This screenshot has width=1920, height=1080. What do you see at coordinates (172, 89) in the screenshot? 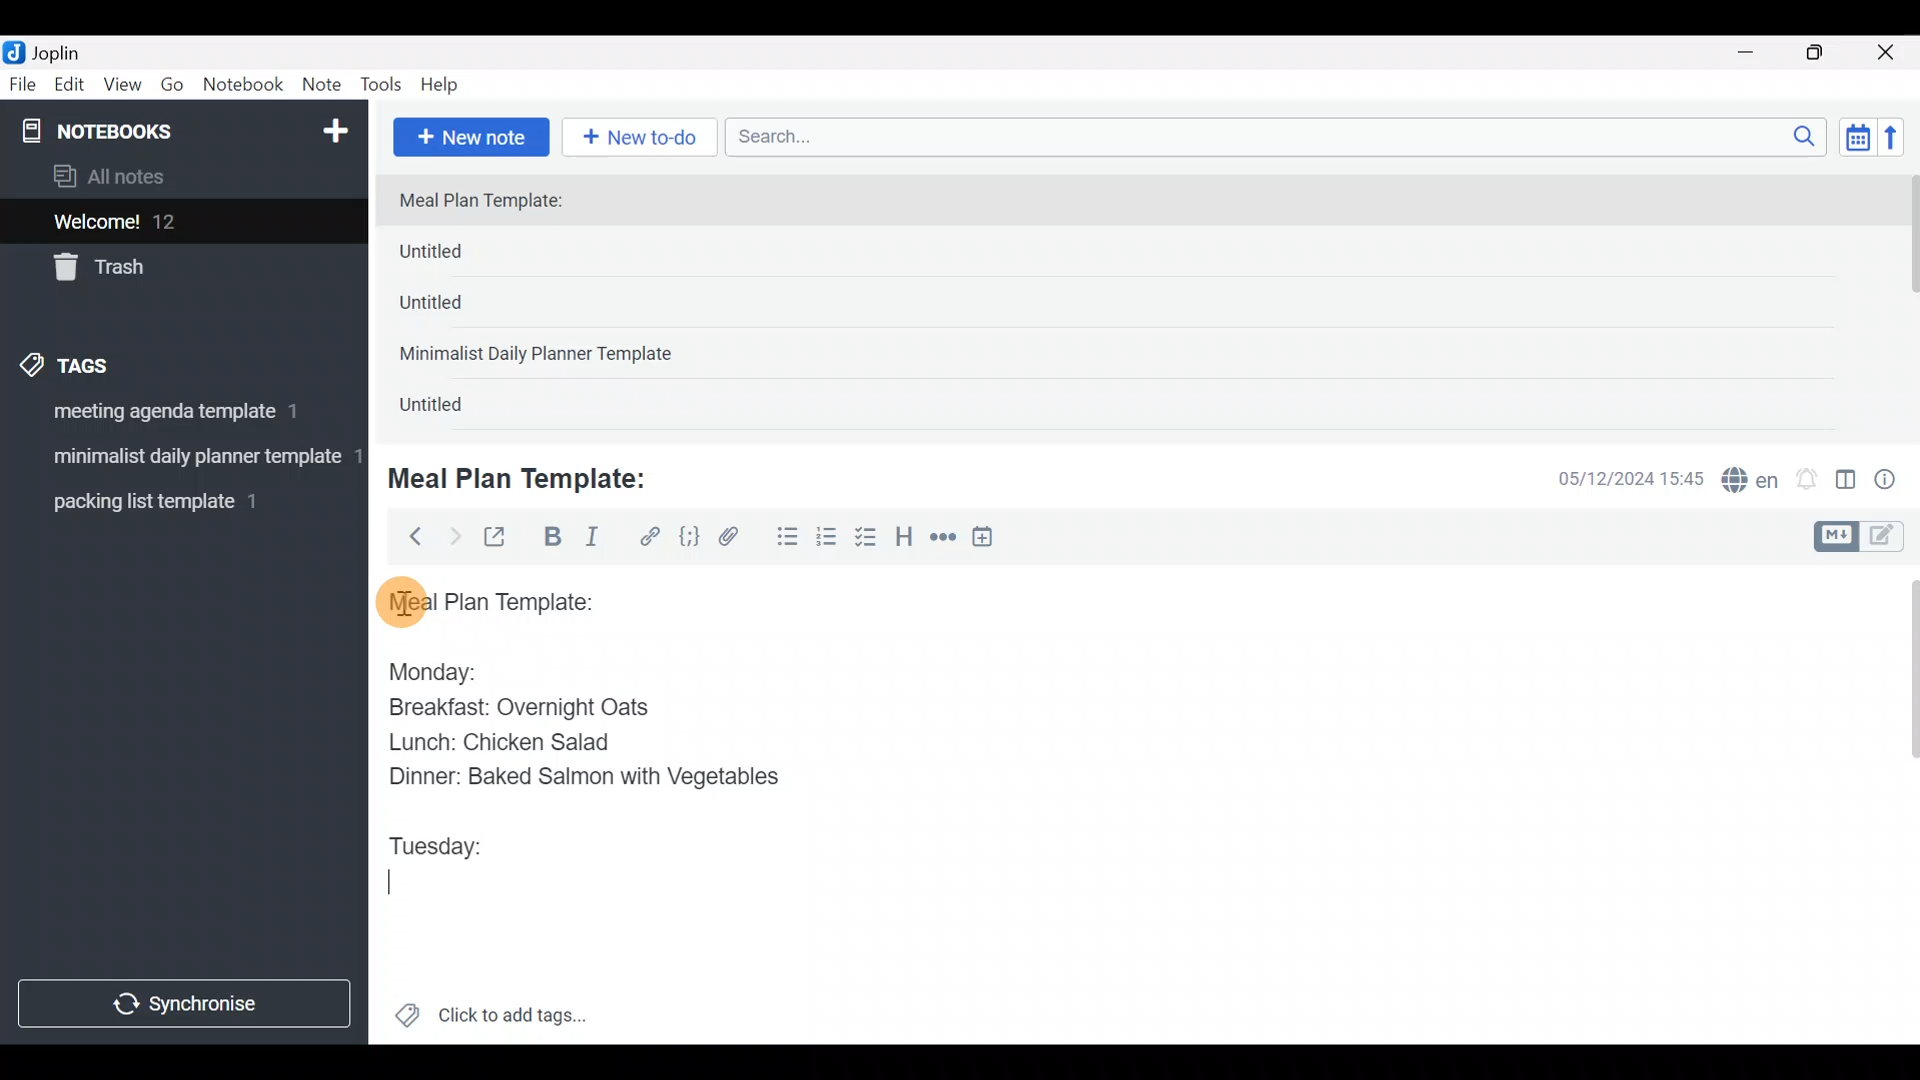
I see `Go` at bounding box center [172, 89].